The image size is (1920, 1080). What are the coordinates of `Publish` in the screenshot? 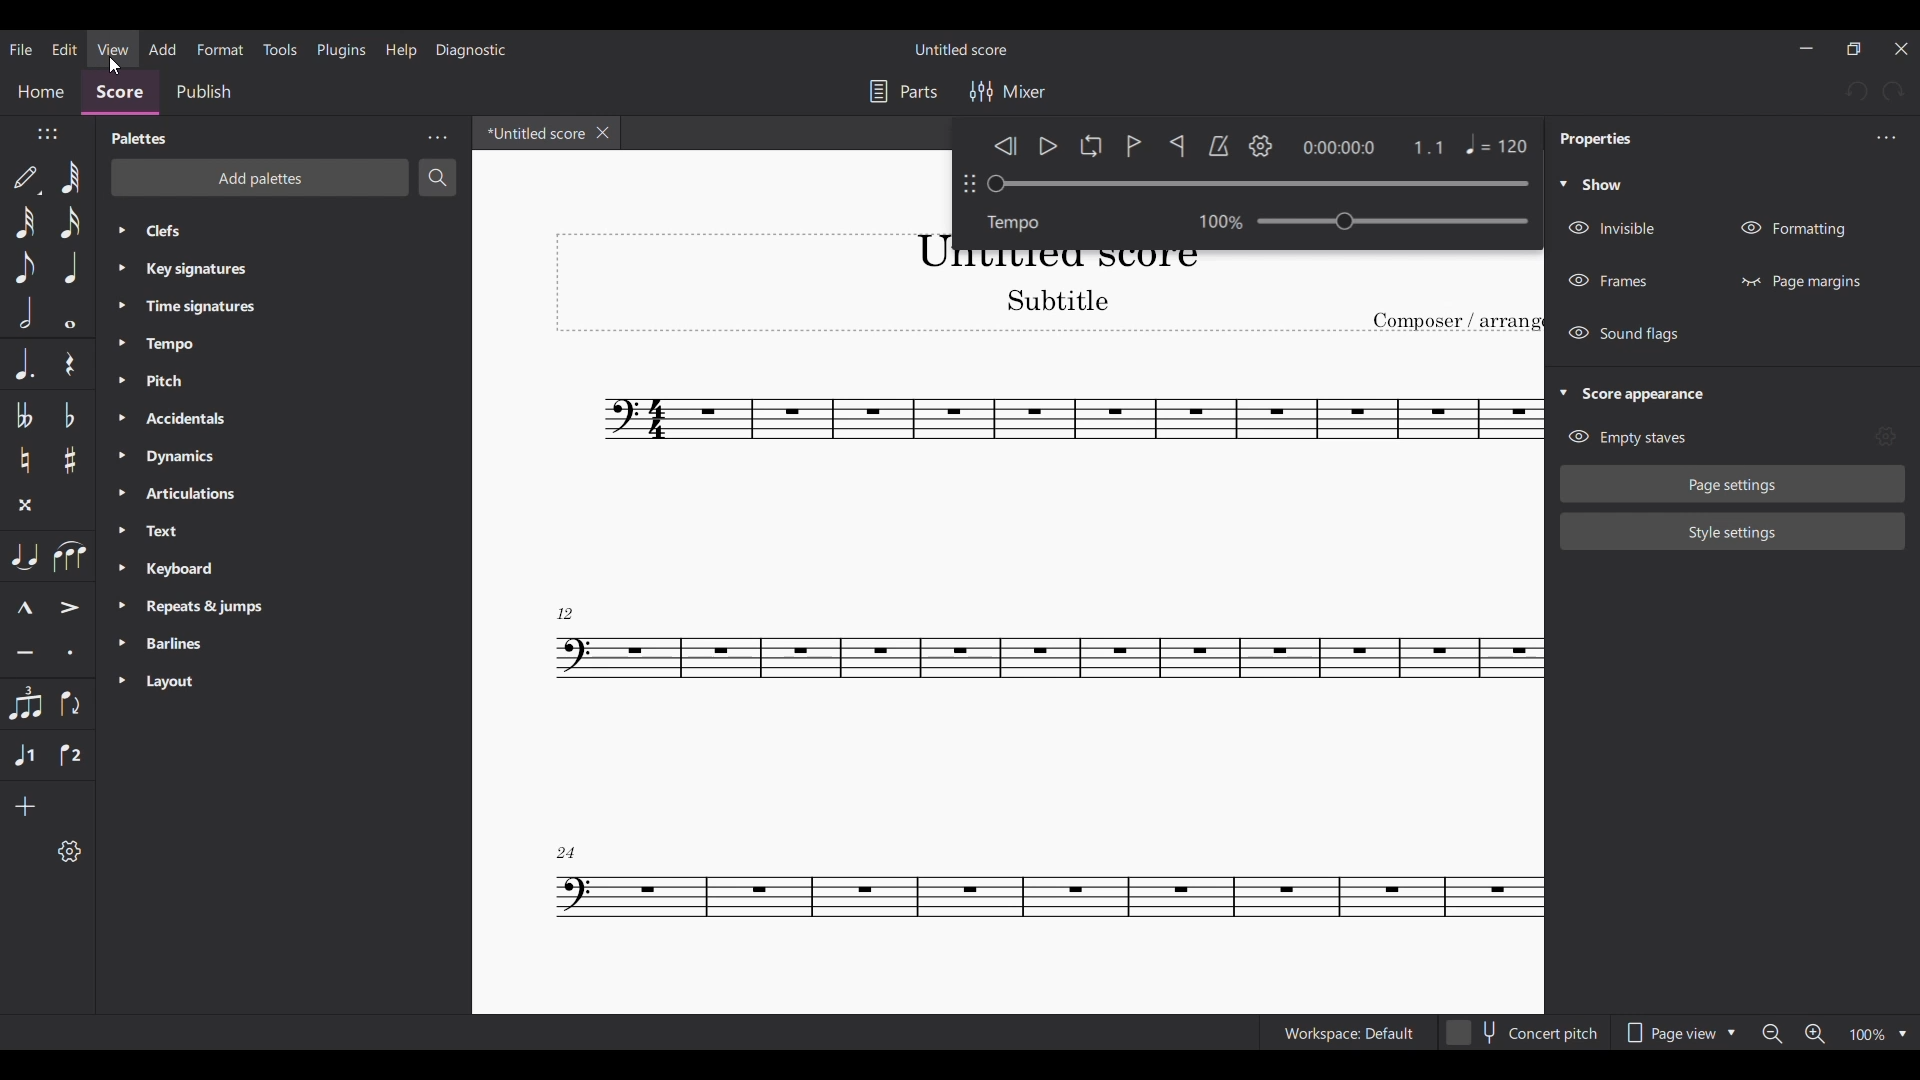 It's located at (204, 92).